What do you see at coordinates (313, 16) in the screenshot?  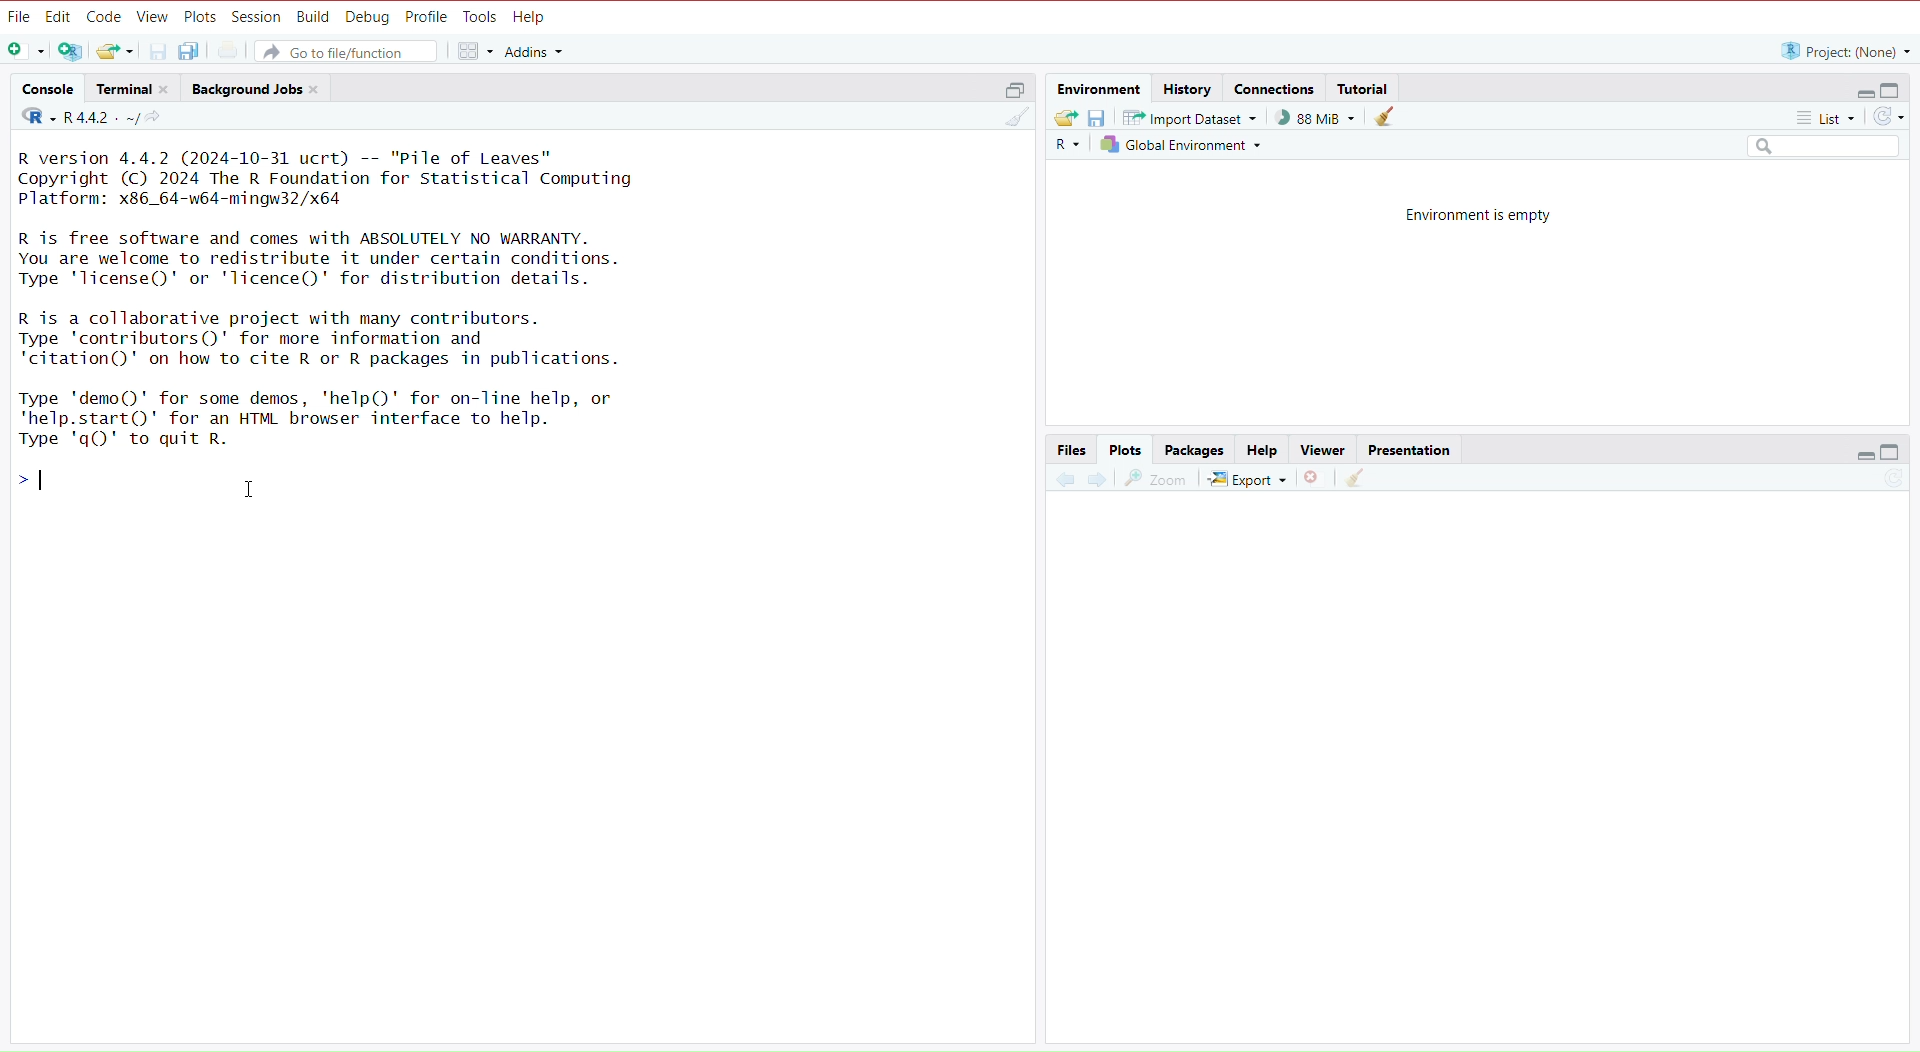 I see `Build` at bounding box center [313, 16].